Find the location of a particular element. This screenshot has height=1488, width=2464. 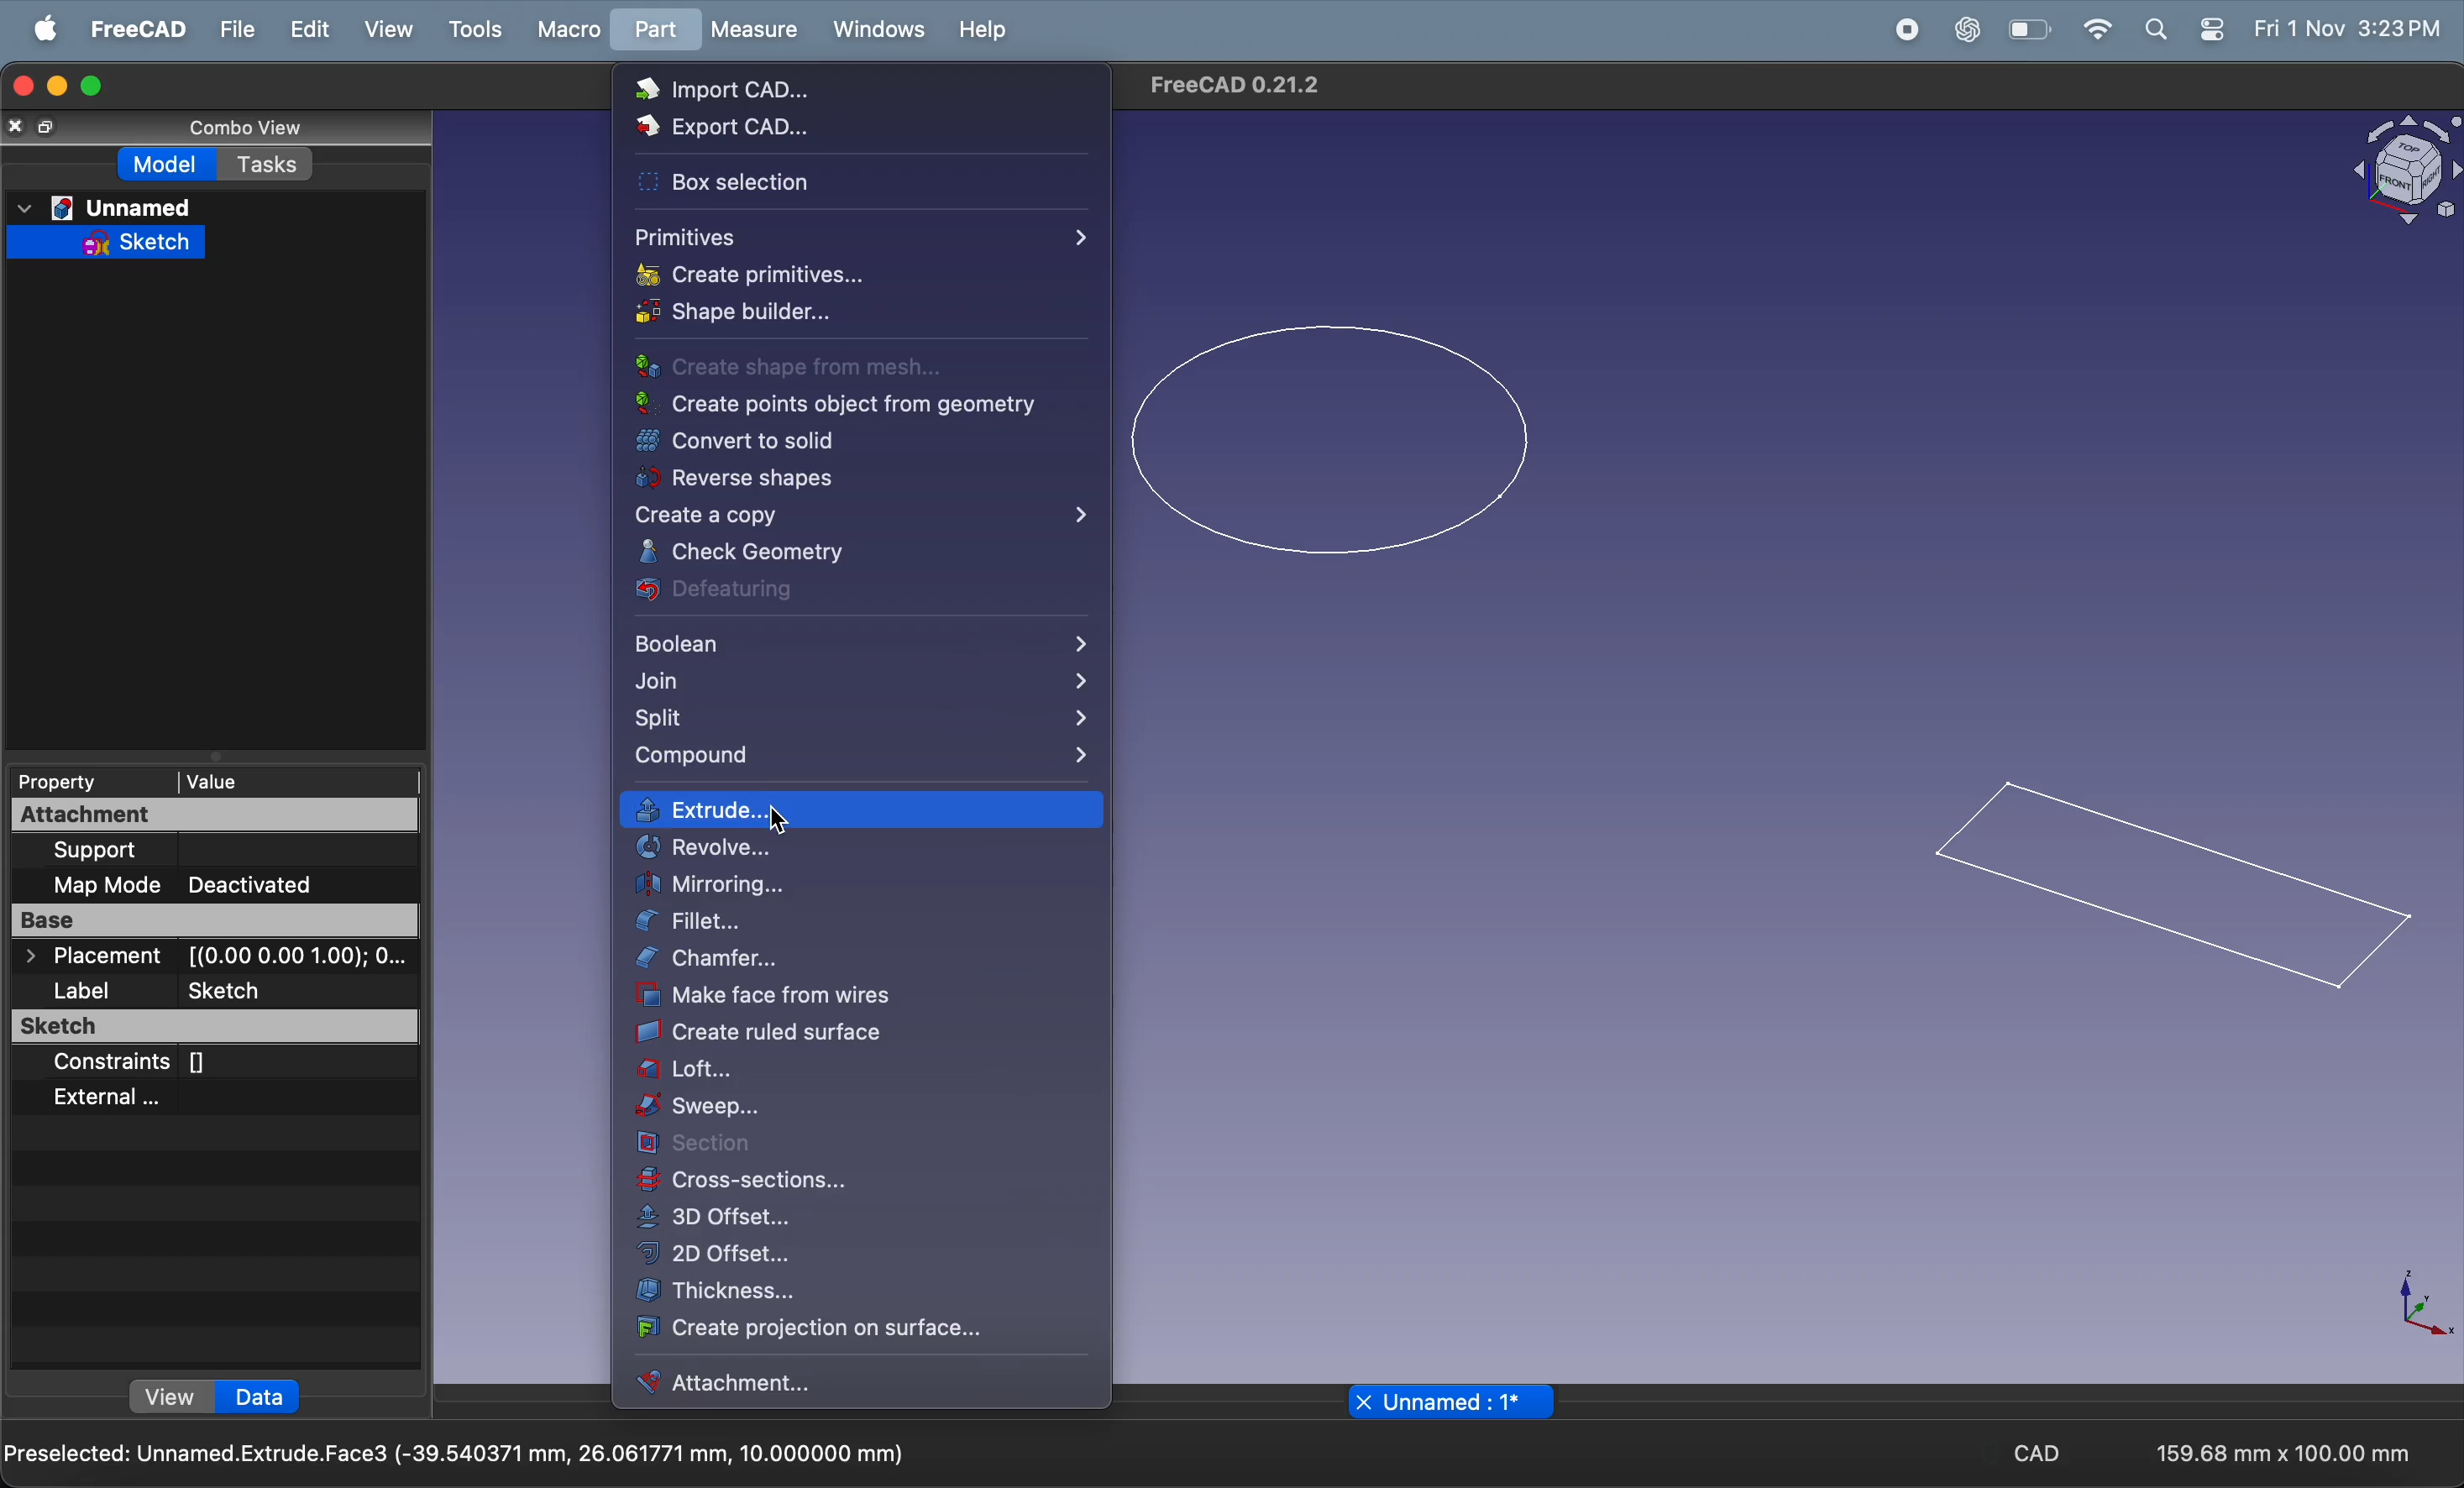

FreeCAD 0.21.2 is located at coordinates (1242, 86).